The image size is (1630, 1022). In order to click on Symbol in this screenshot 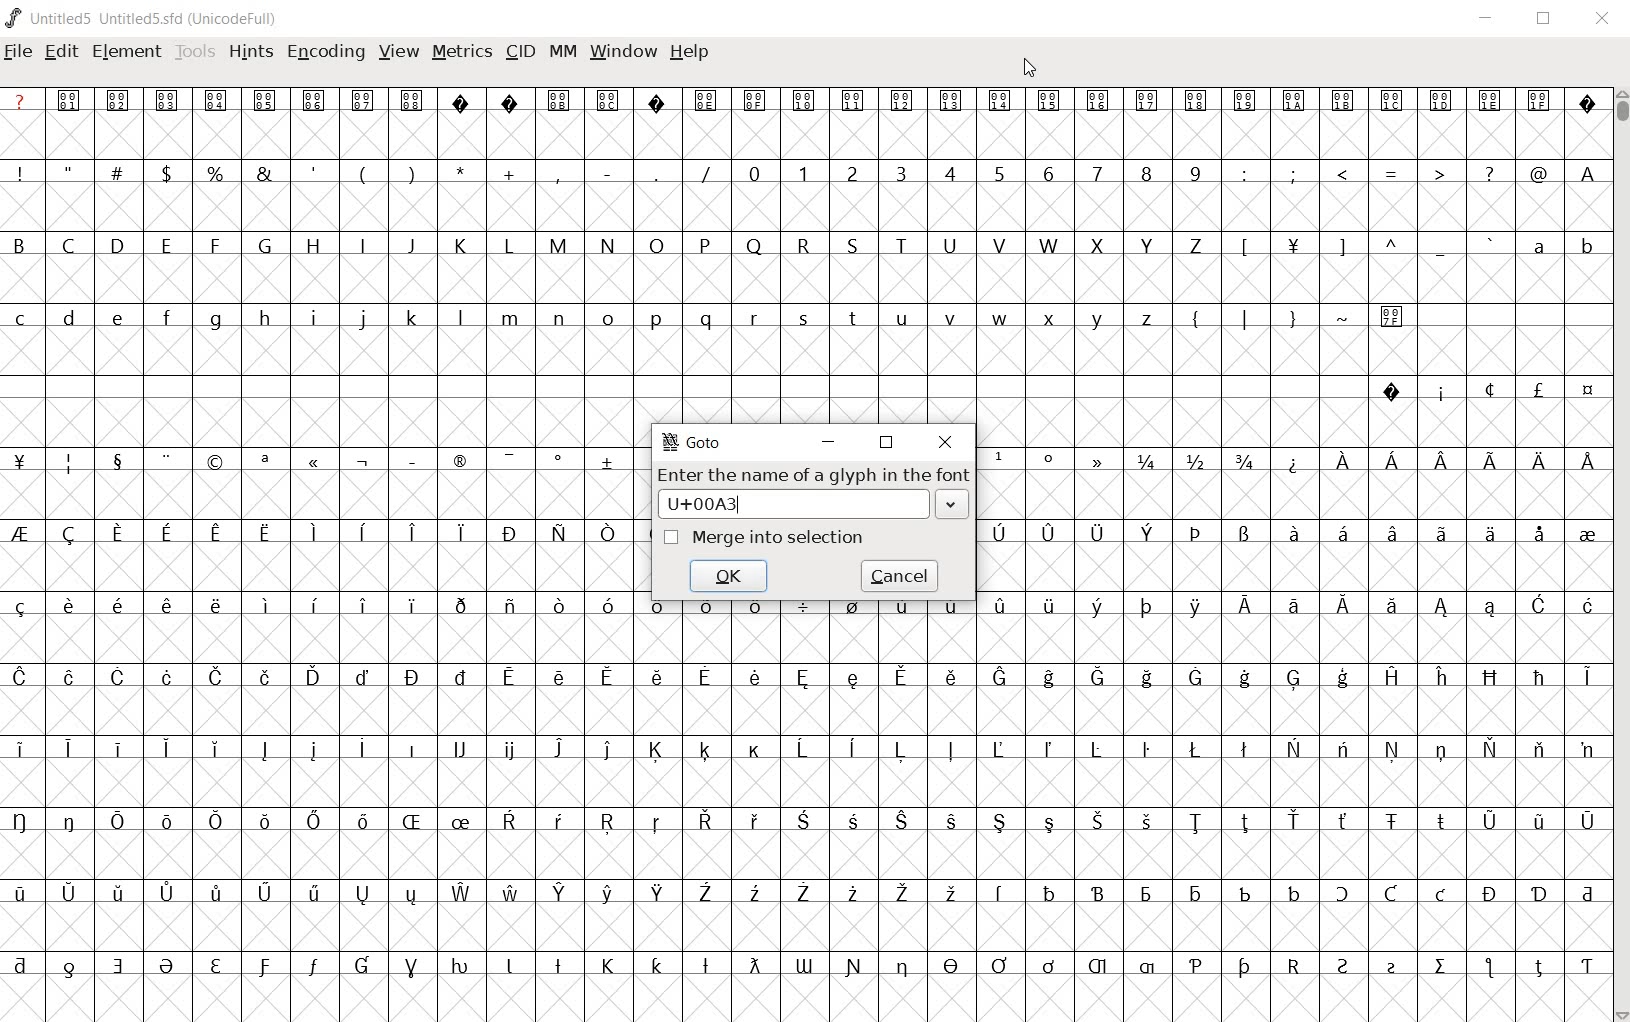, I will do `click(1150, 534)`.